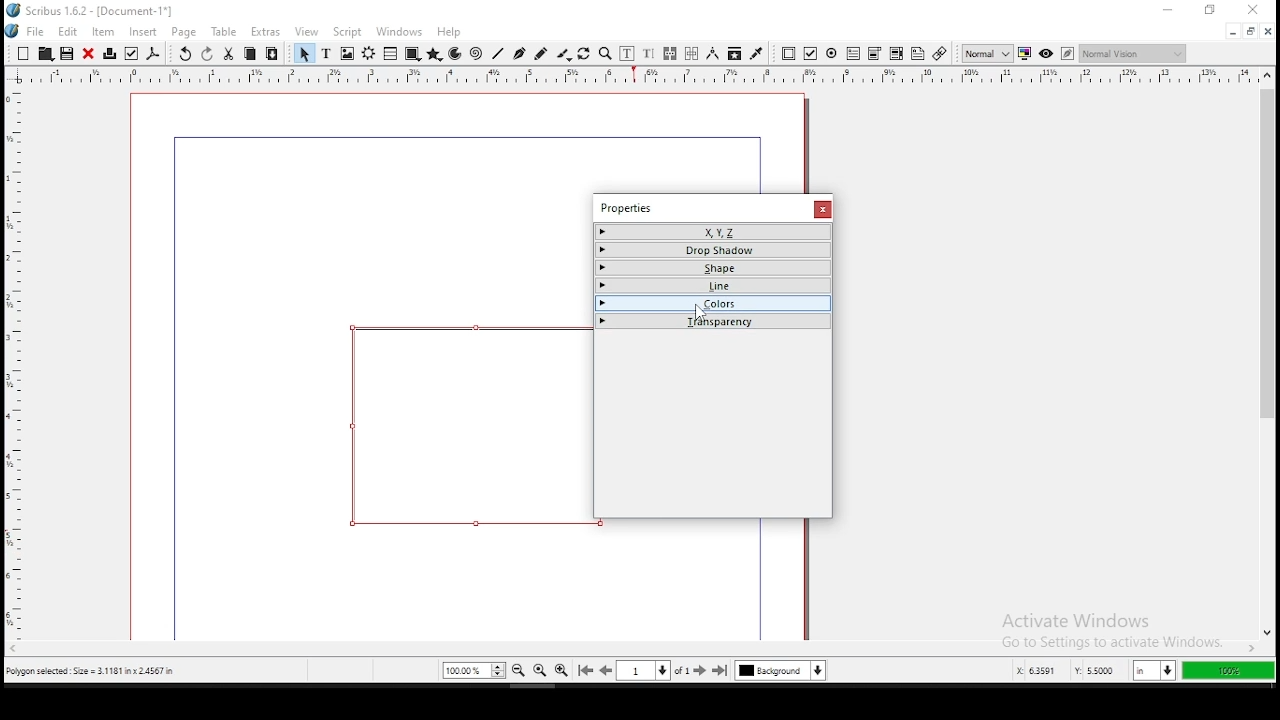 The width and height of the screenshot is (1280, 720). What do you see at coordinates (271, 54) in the screenshot?
I see `paste` at bounding box center [271, 54].